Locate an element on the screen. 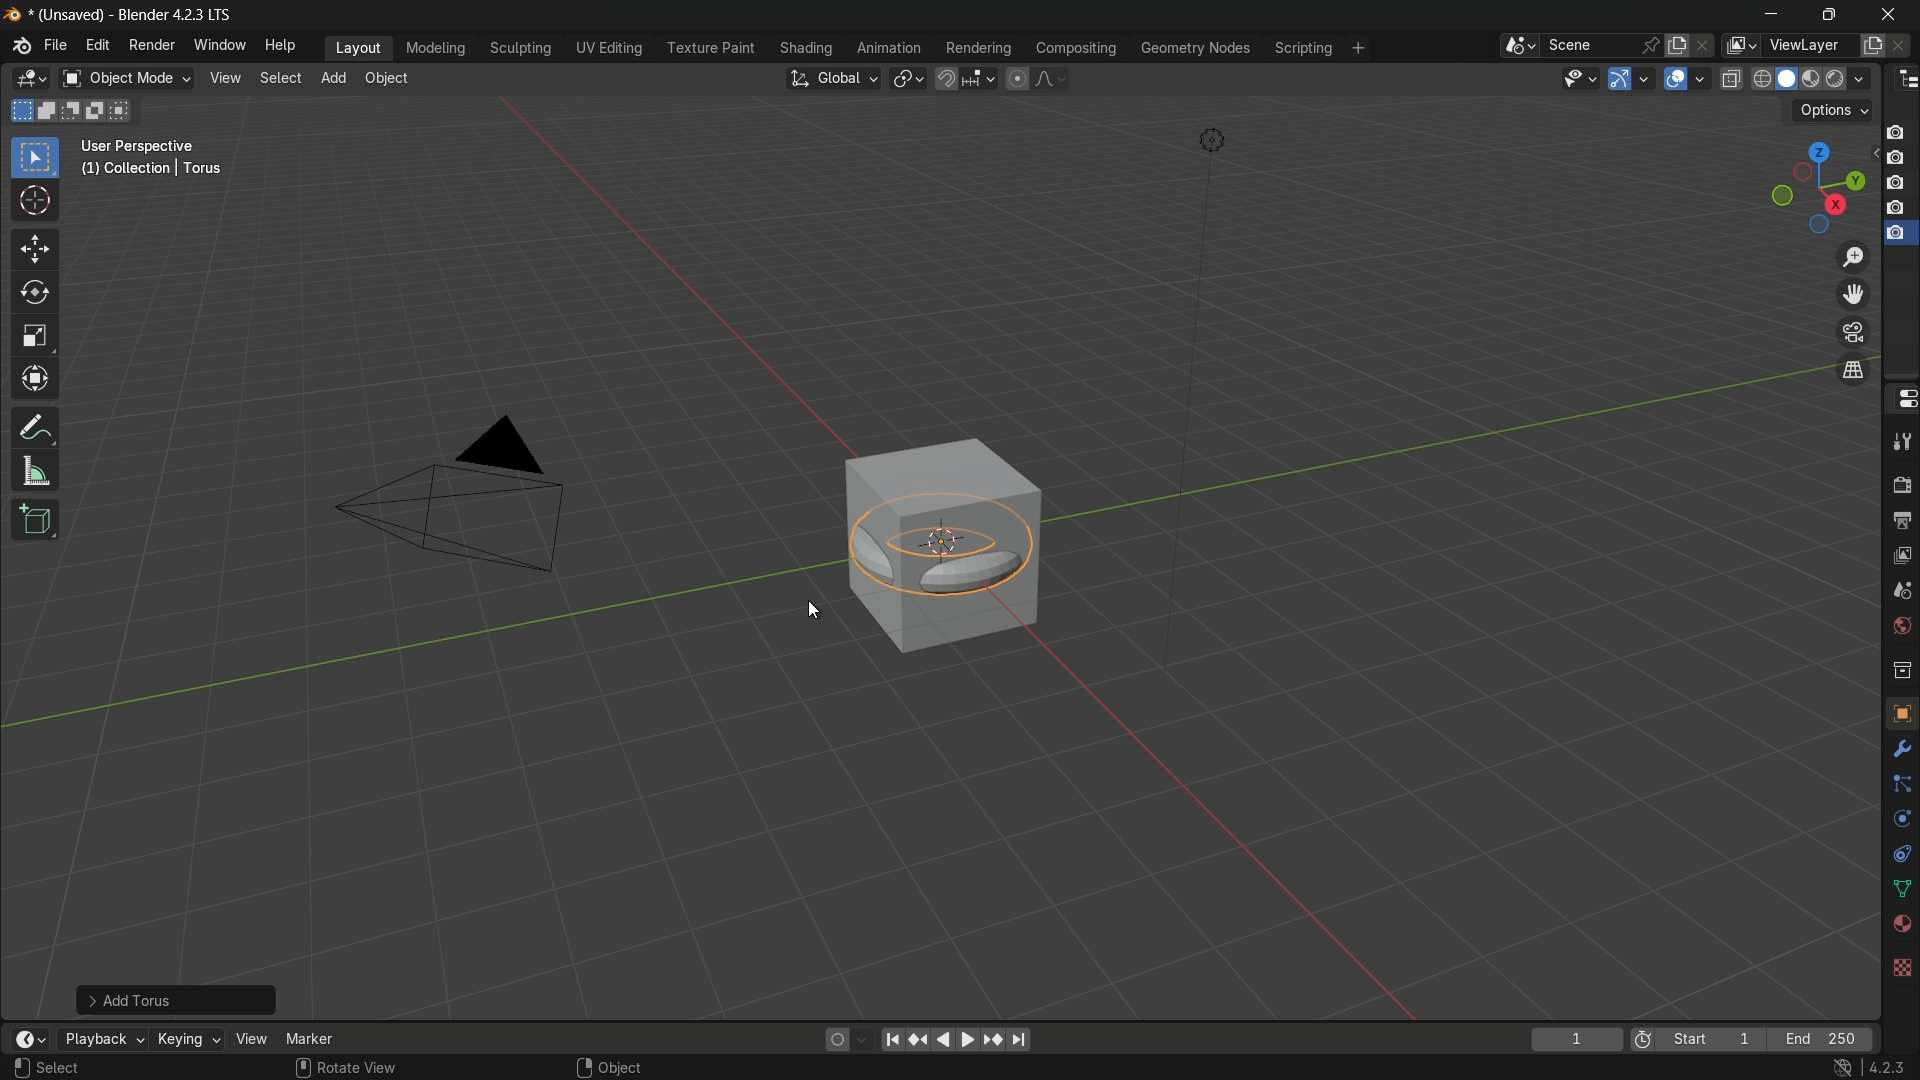 The width and height of the screenshot is (1920, 1080). transformation orientation is located at coordinates (832, 79).